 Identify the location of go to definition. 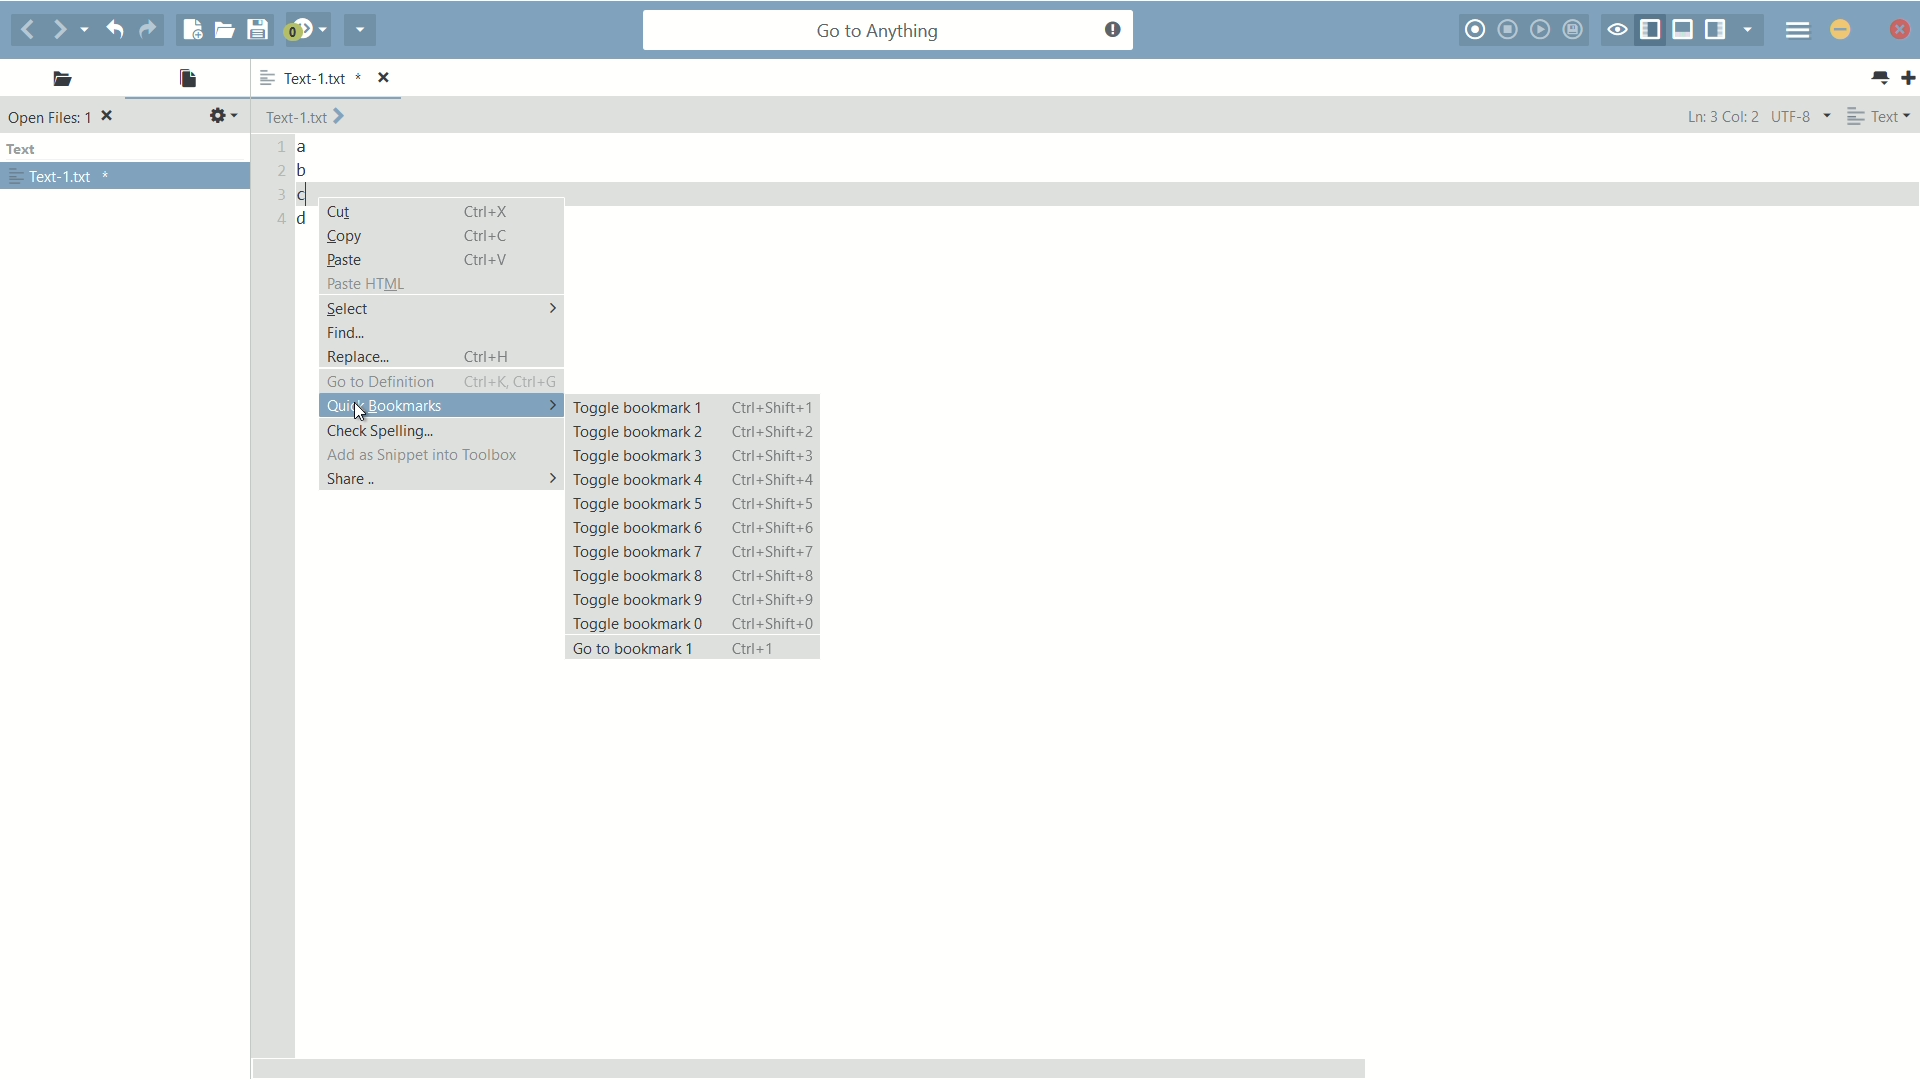
(442, 382).